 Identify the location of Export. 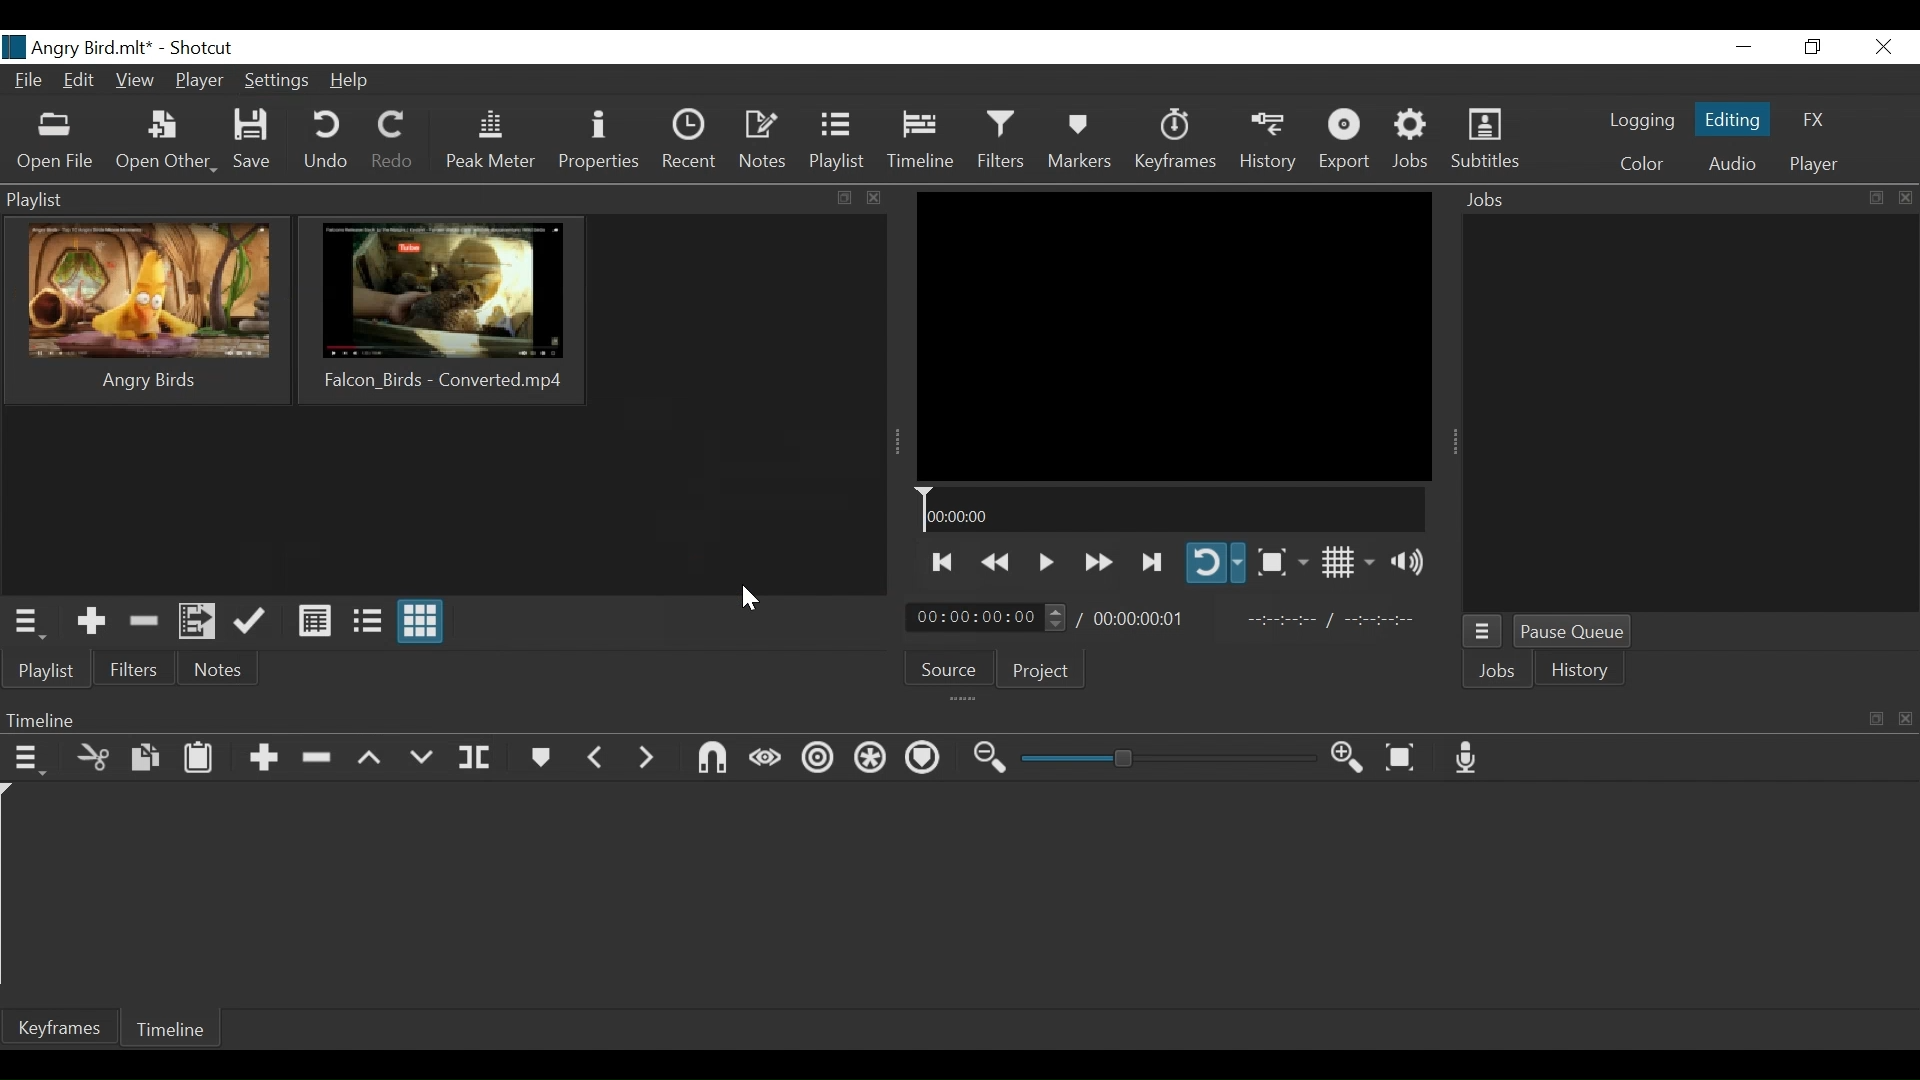
(1347, 140).